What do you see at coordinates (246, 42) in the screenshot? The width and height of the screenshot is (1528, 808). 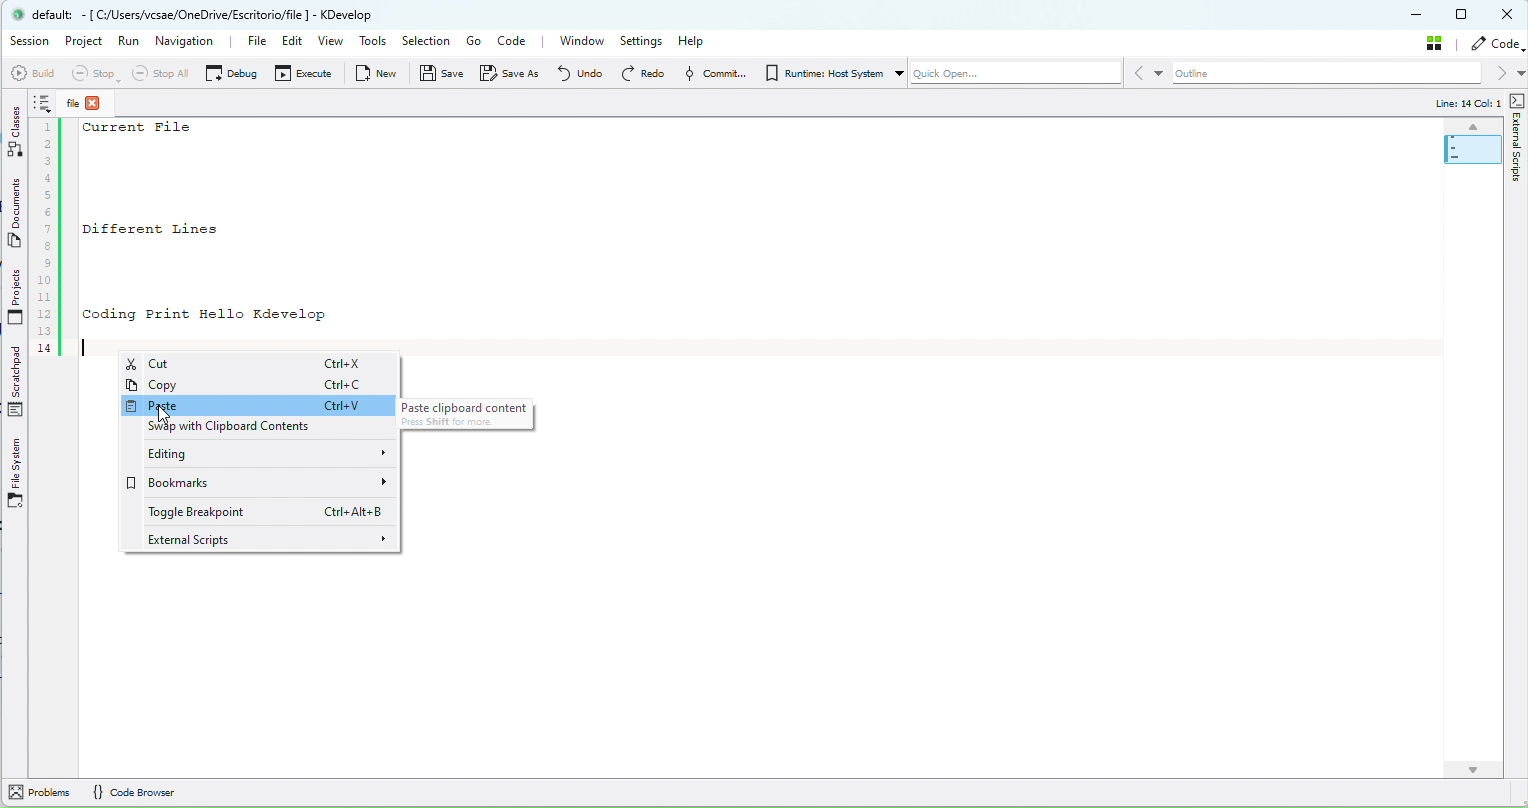 I see `File` at bounding box center [246, 42].